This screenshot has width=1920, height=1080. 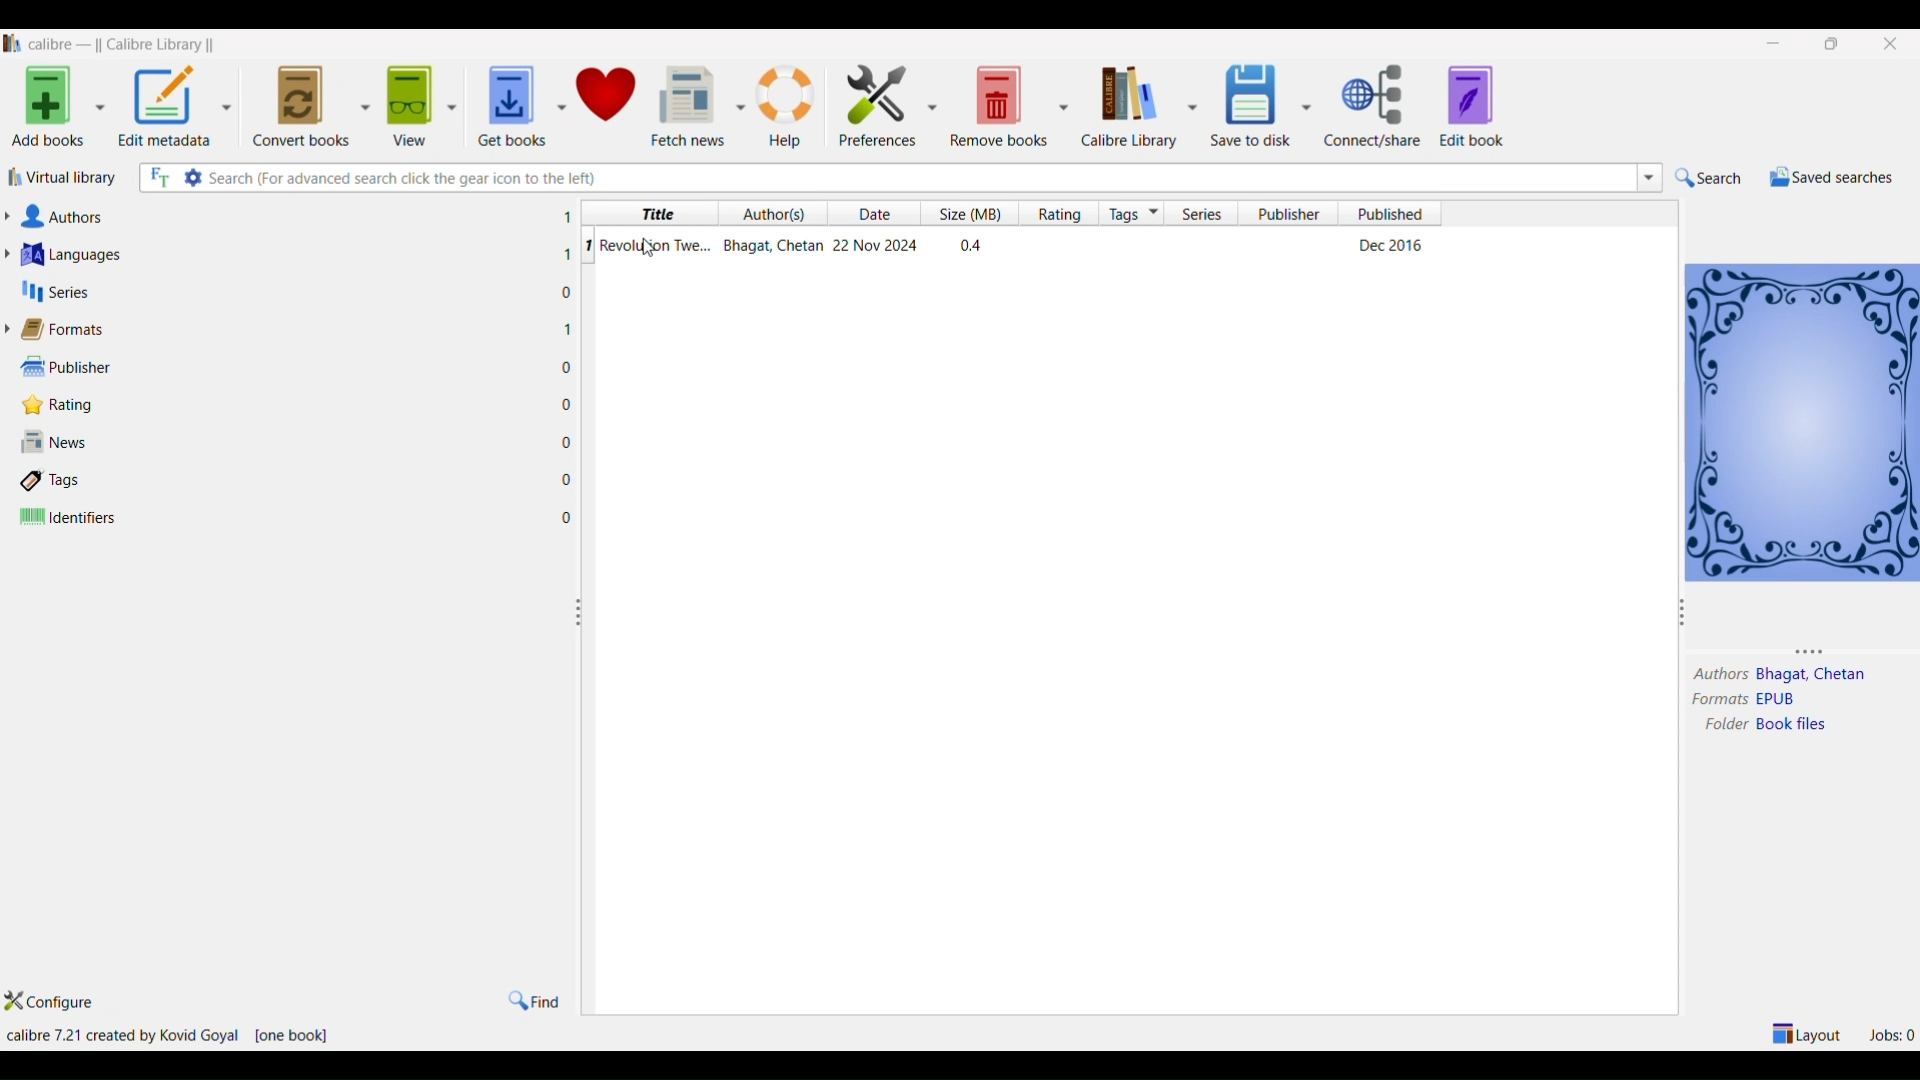 I want to click on resize, so click(x=1819, y=650).